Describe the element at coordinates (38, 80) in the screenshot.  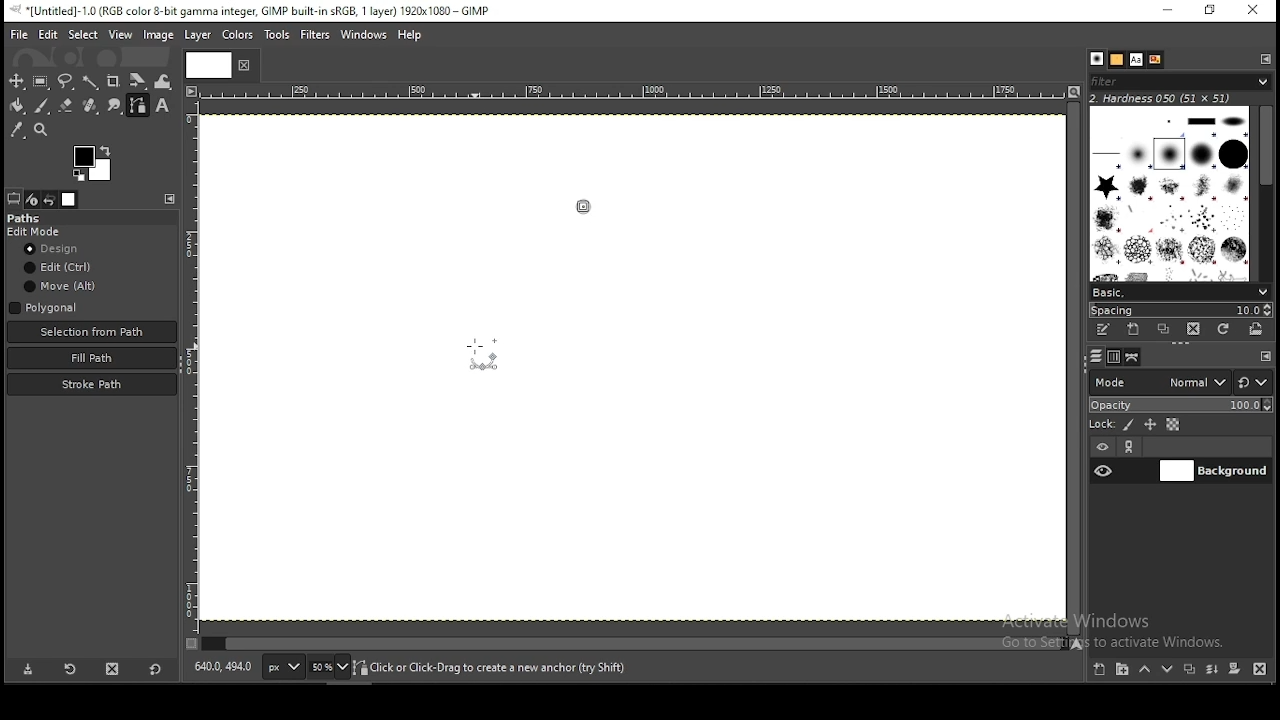
I see `rectangle selection tool` at that location.